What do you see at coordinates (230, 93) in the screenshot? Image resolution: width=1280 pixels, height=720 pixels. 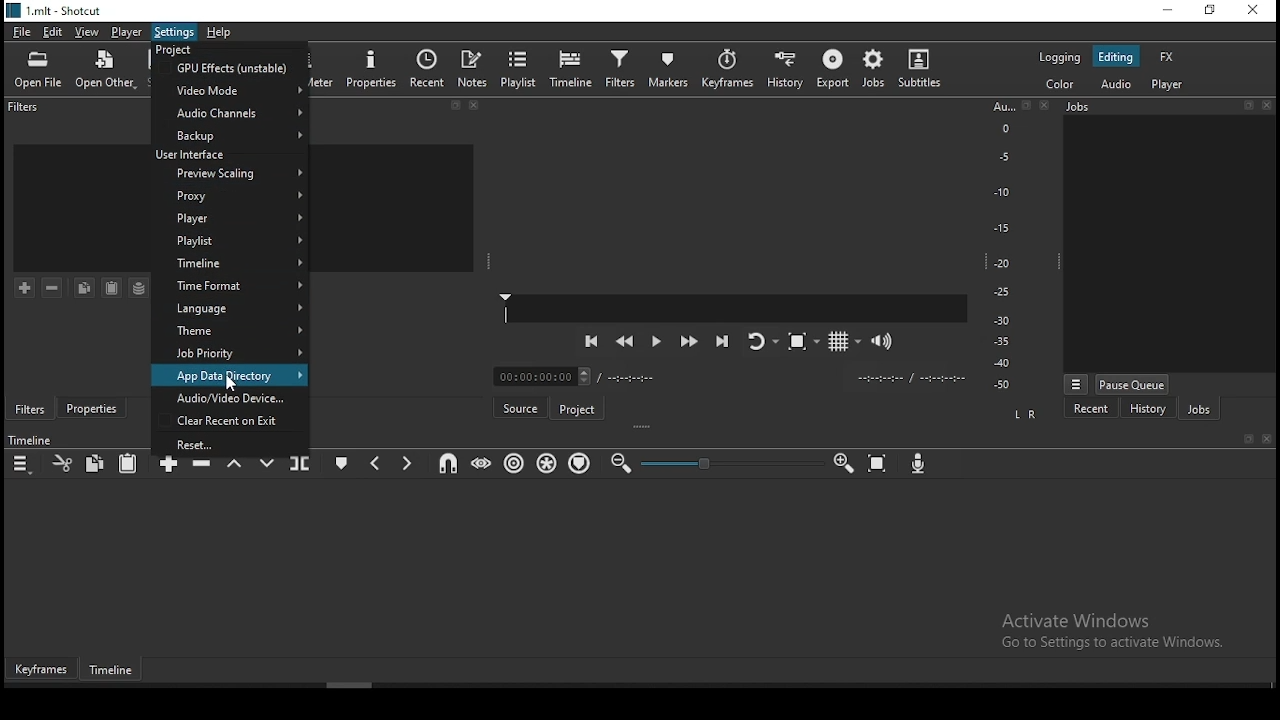 I see `video mode` at bounding box center [230, 93].